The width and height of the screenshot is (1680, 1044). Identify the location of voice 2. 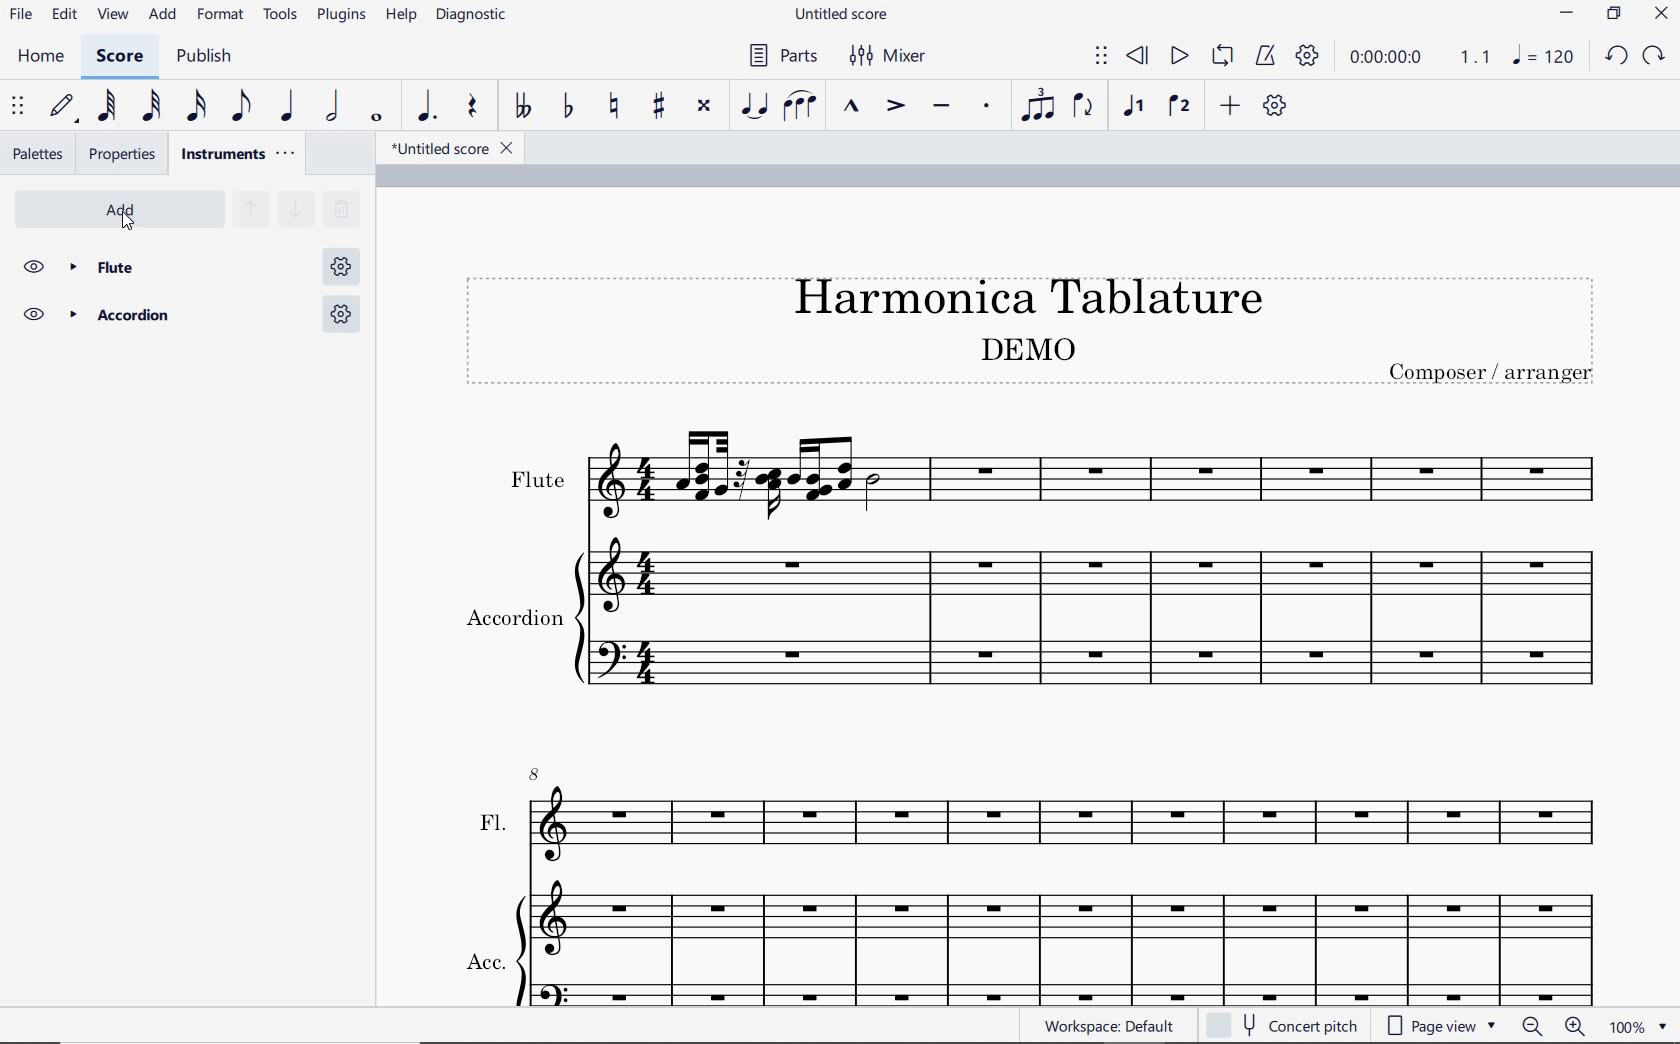
(1179, 107).